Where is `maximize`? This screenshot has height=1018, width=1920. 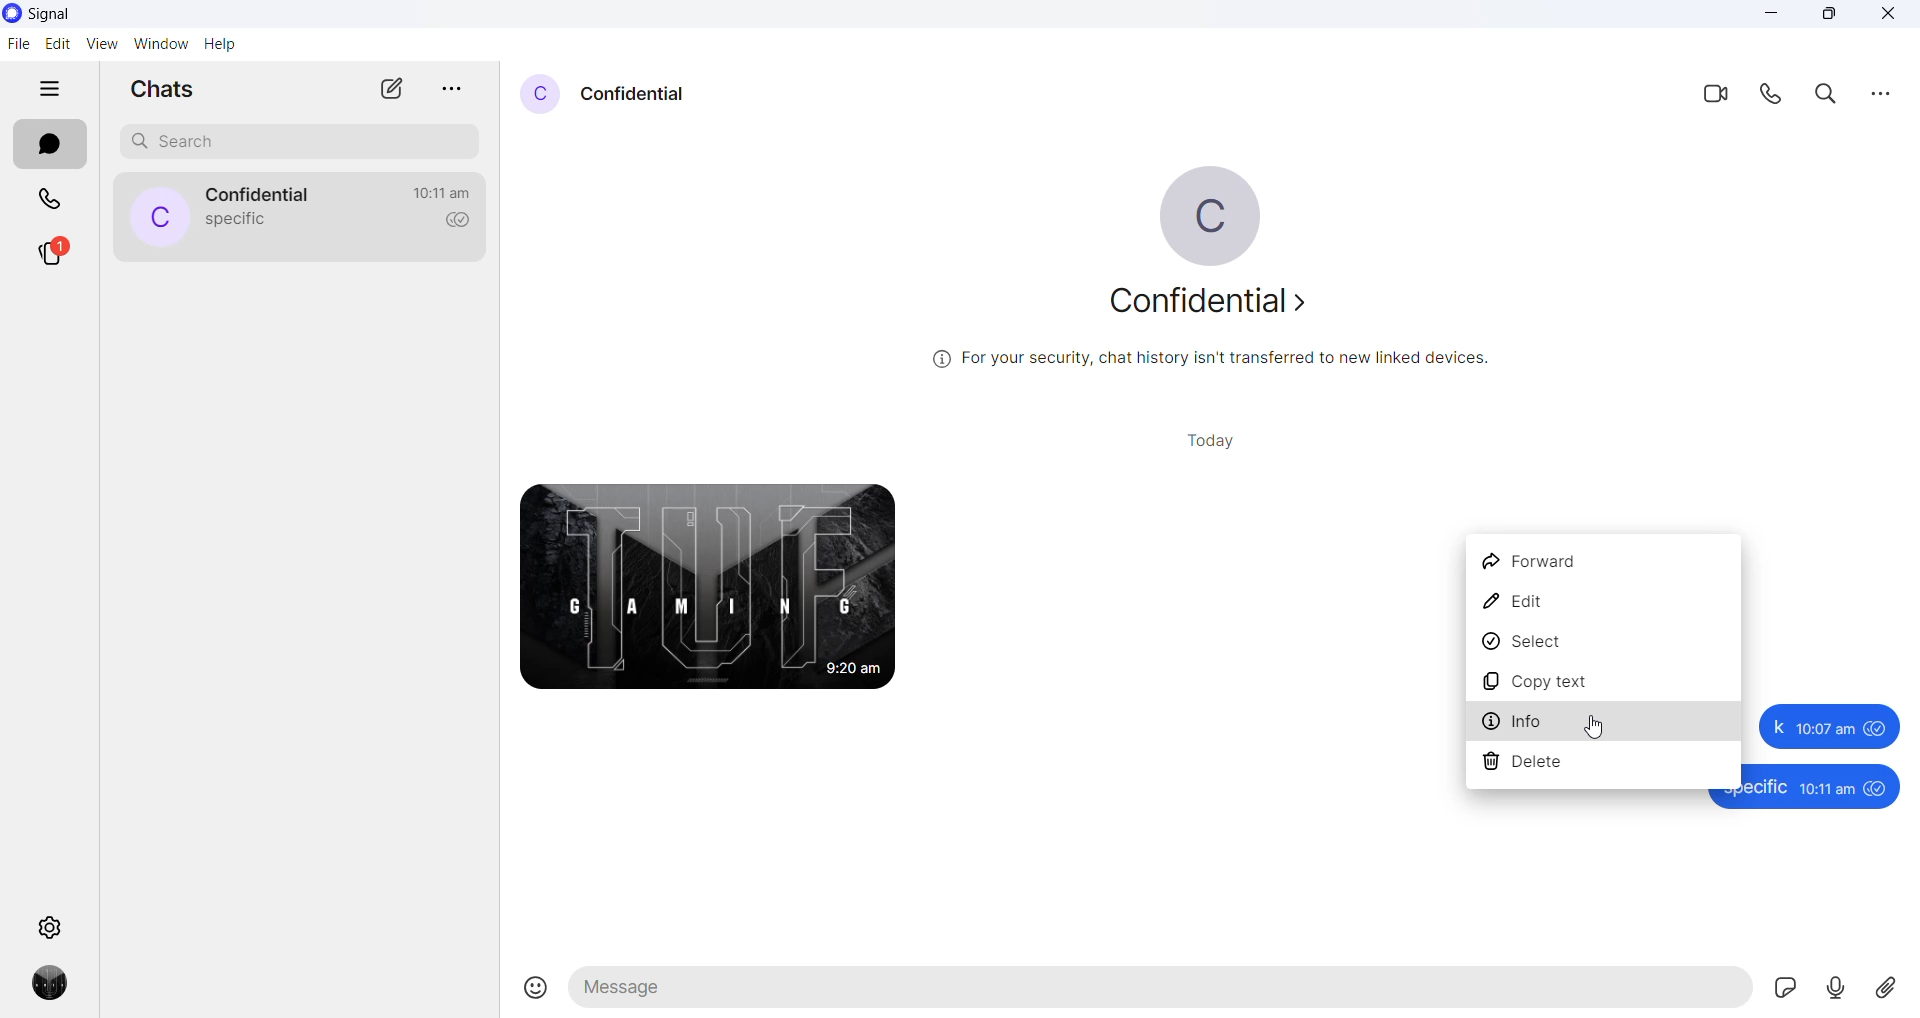 maximize is located at coordinates (1829, 15).